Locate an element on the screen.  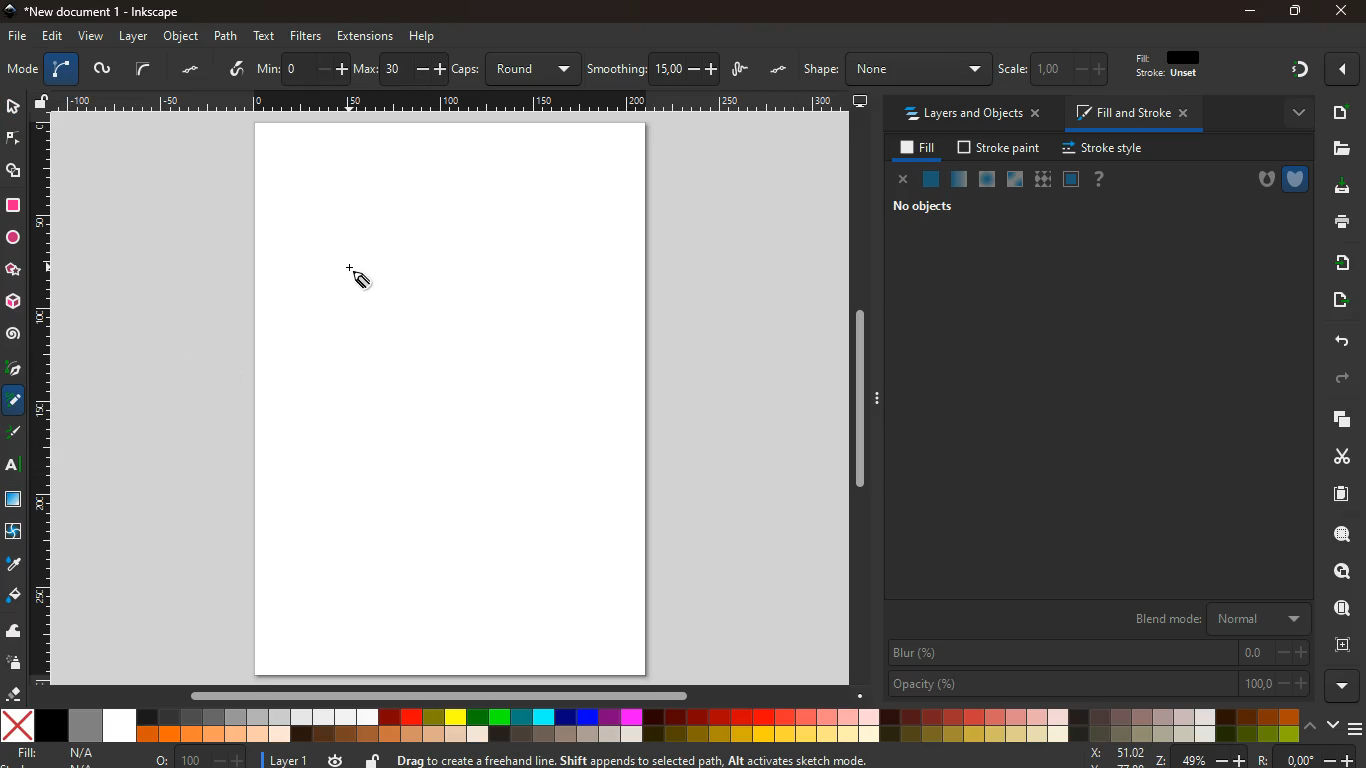
fill and stroke is located at coordinates (1133, 112).